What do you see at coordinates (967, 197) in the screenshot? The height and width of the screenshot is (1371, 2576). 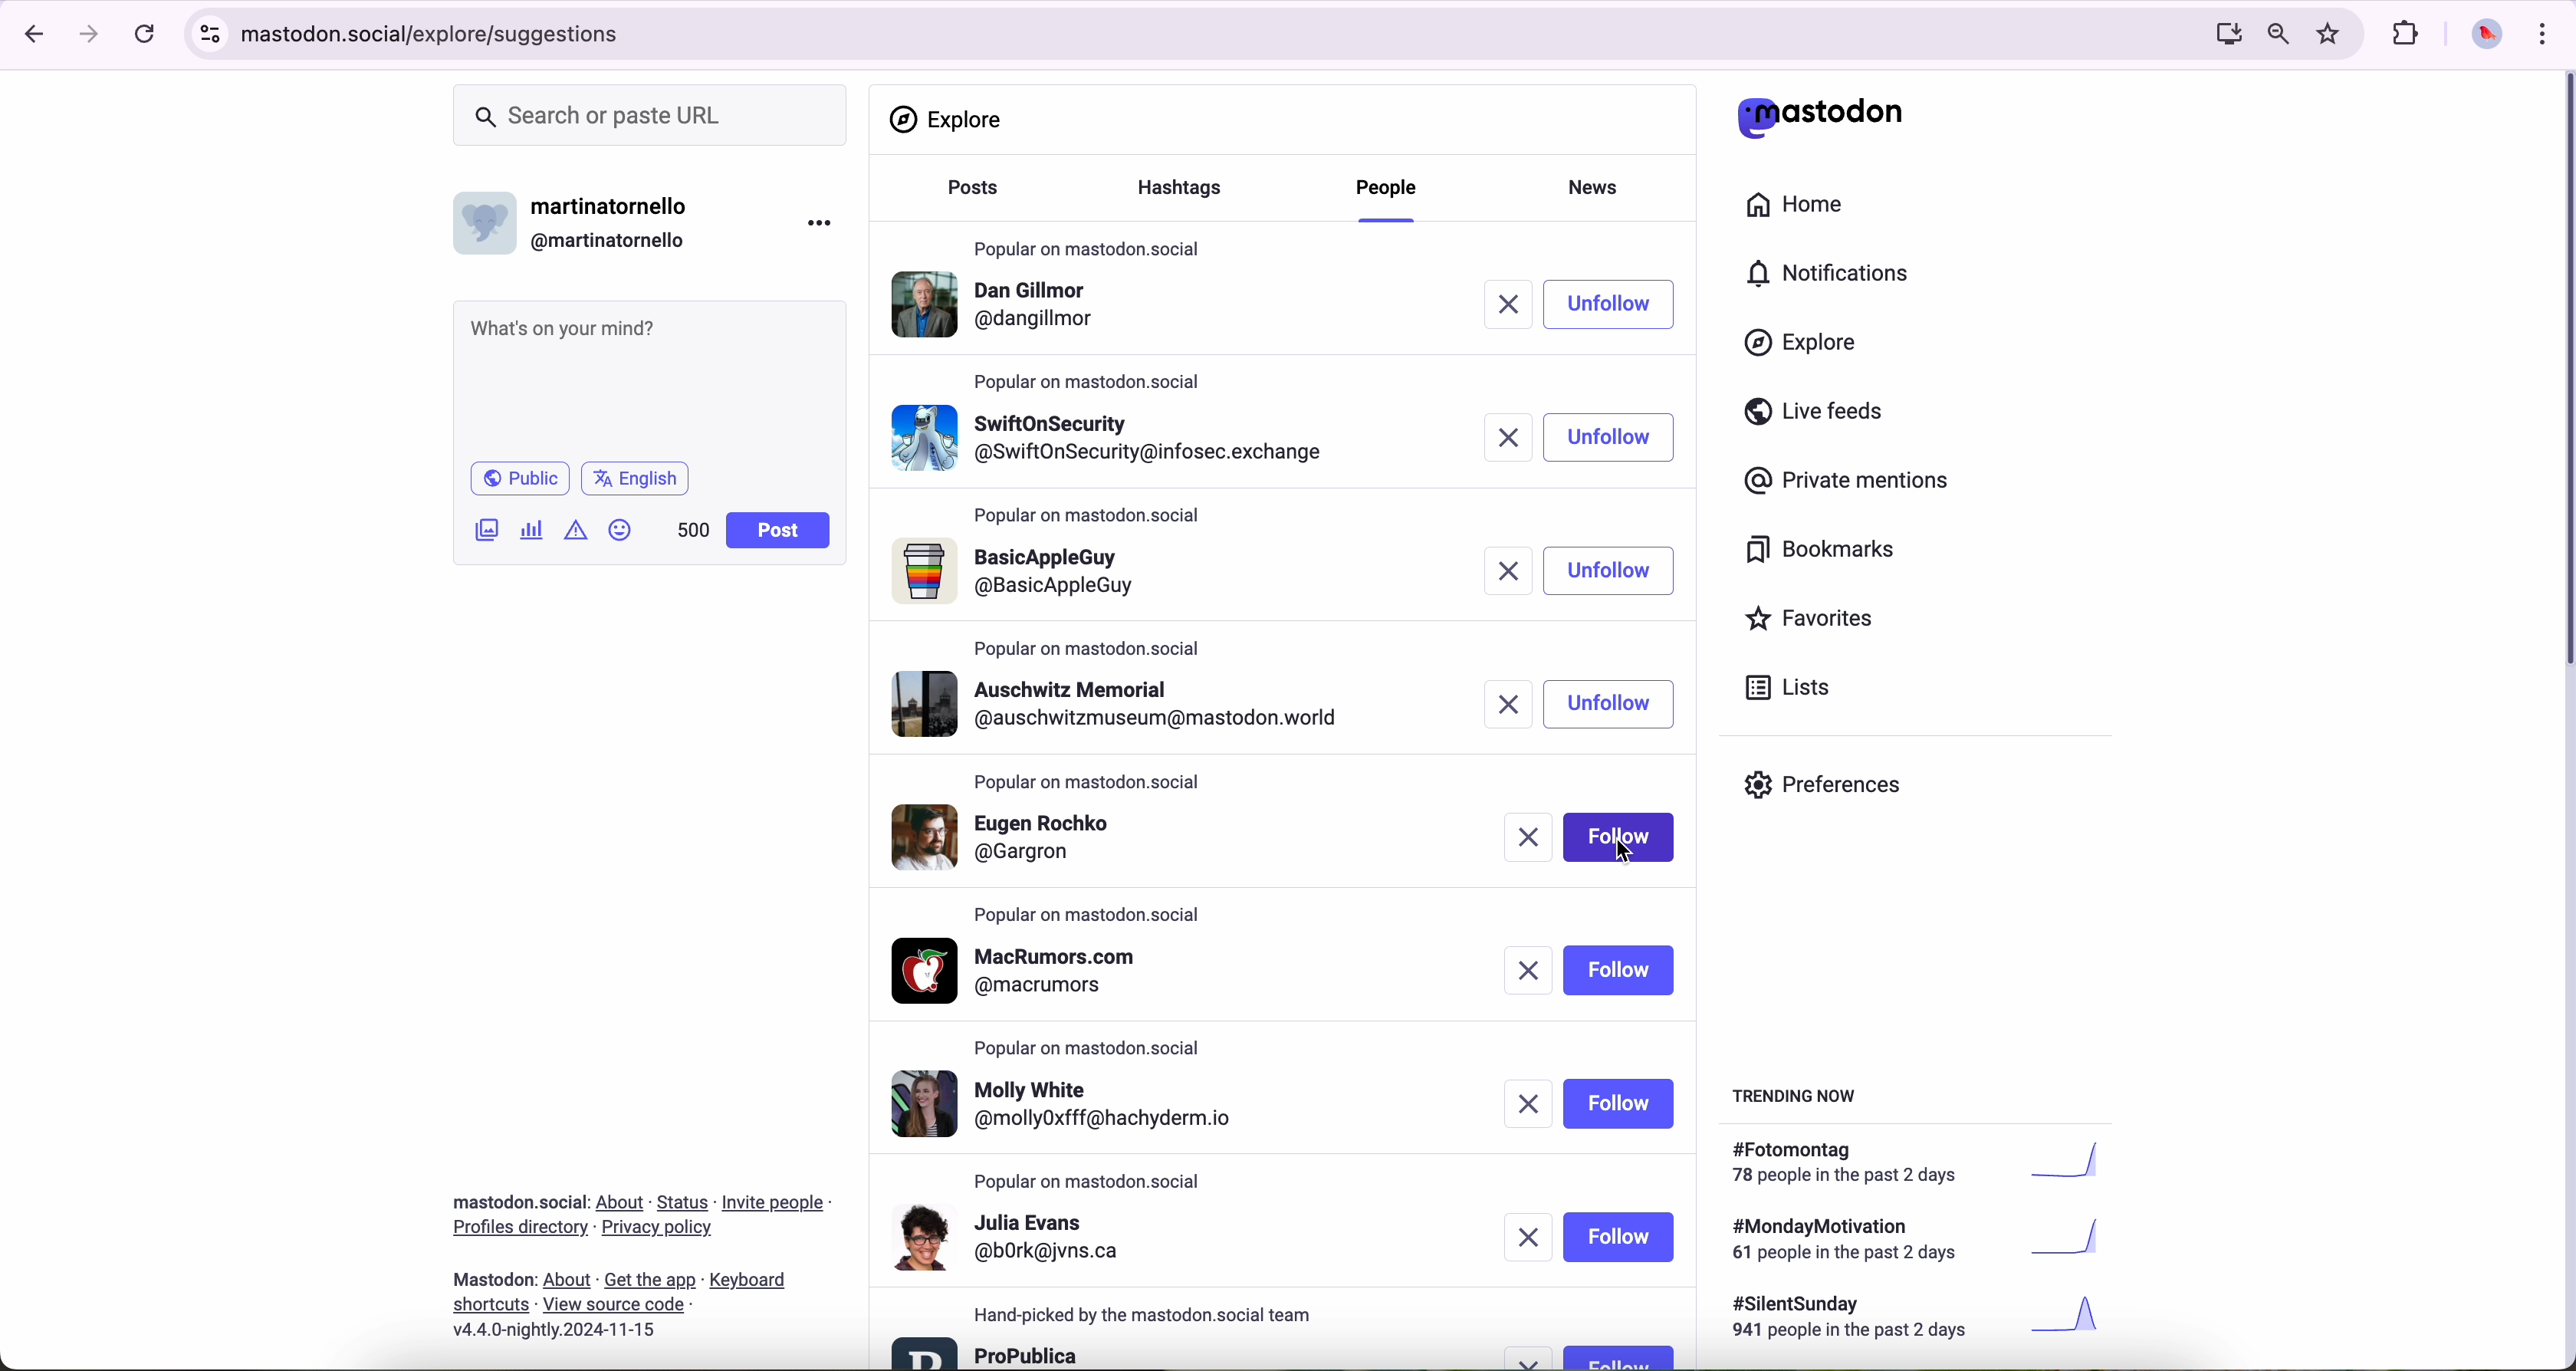 I see `posts` at bounding box center [967, 197].